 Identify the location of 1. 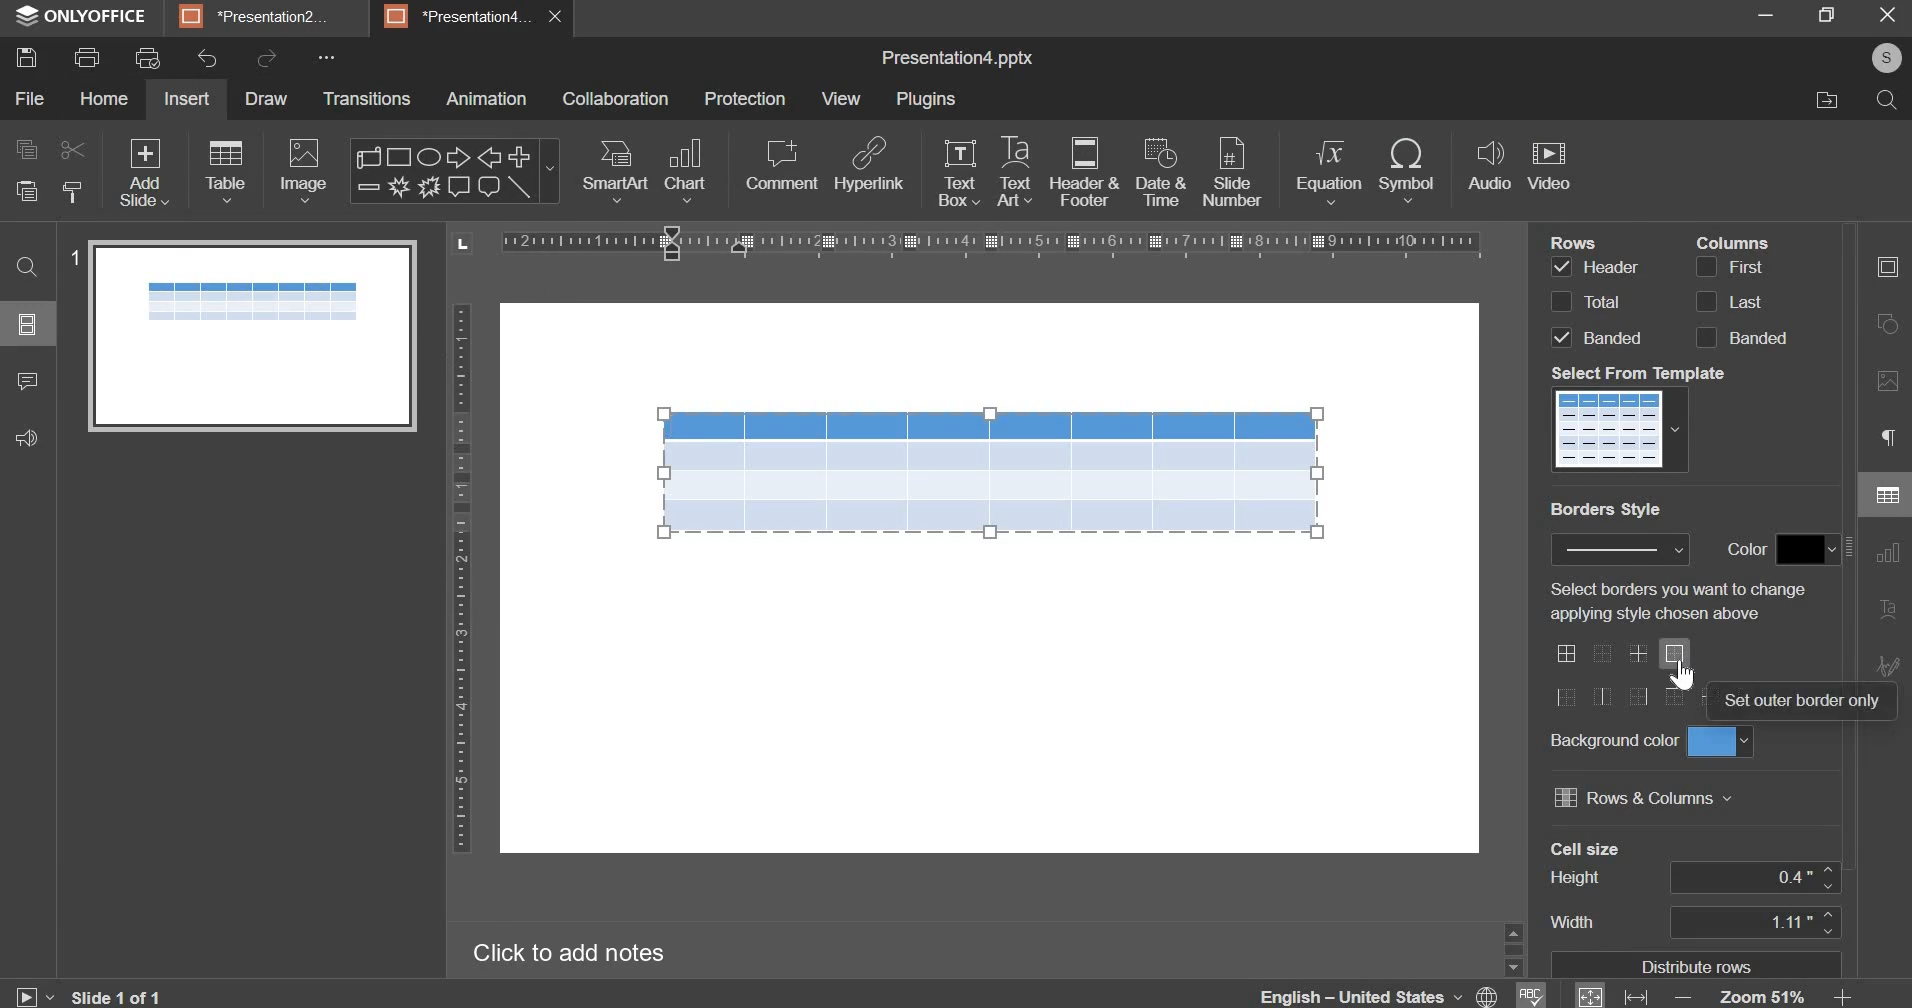
(70, 256).